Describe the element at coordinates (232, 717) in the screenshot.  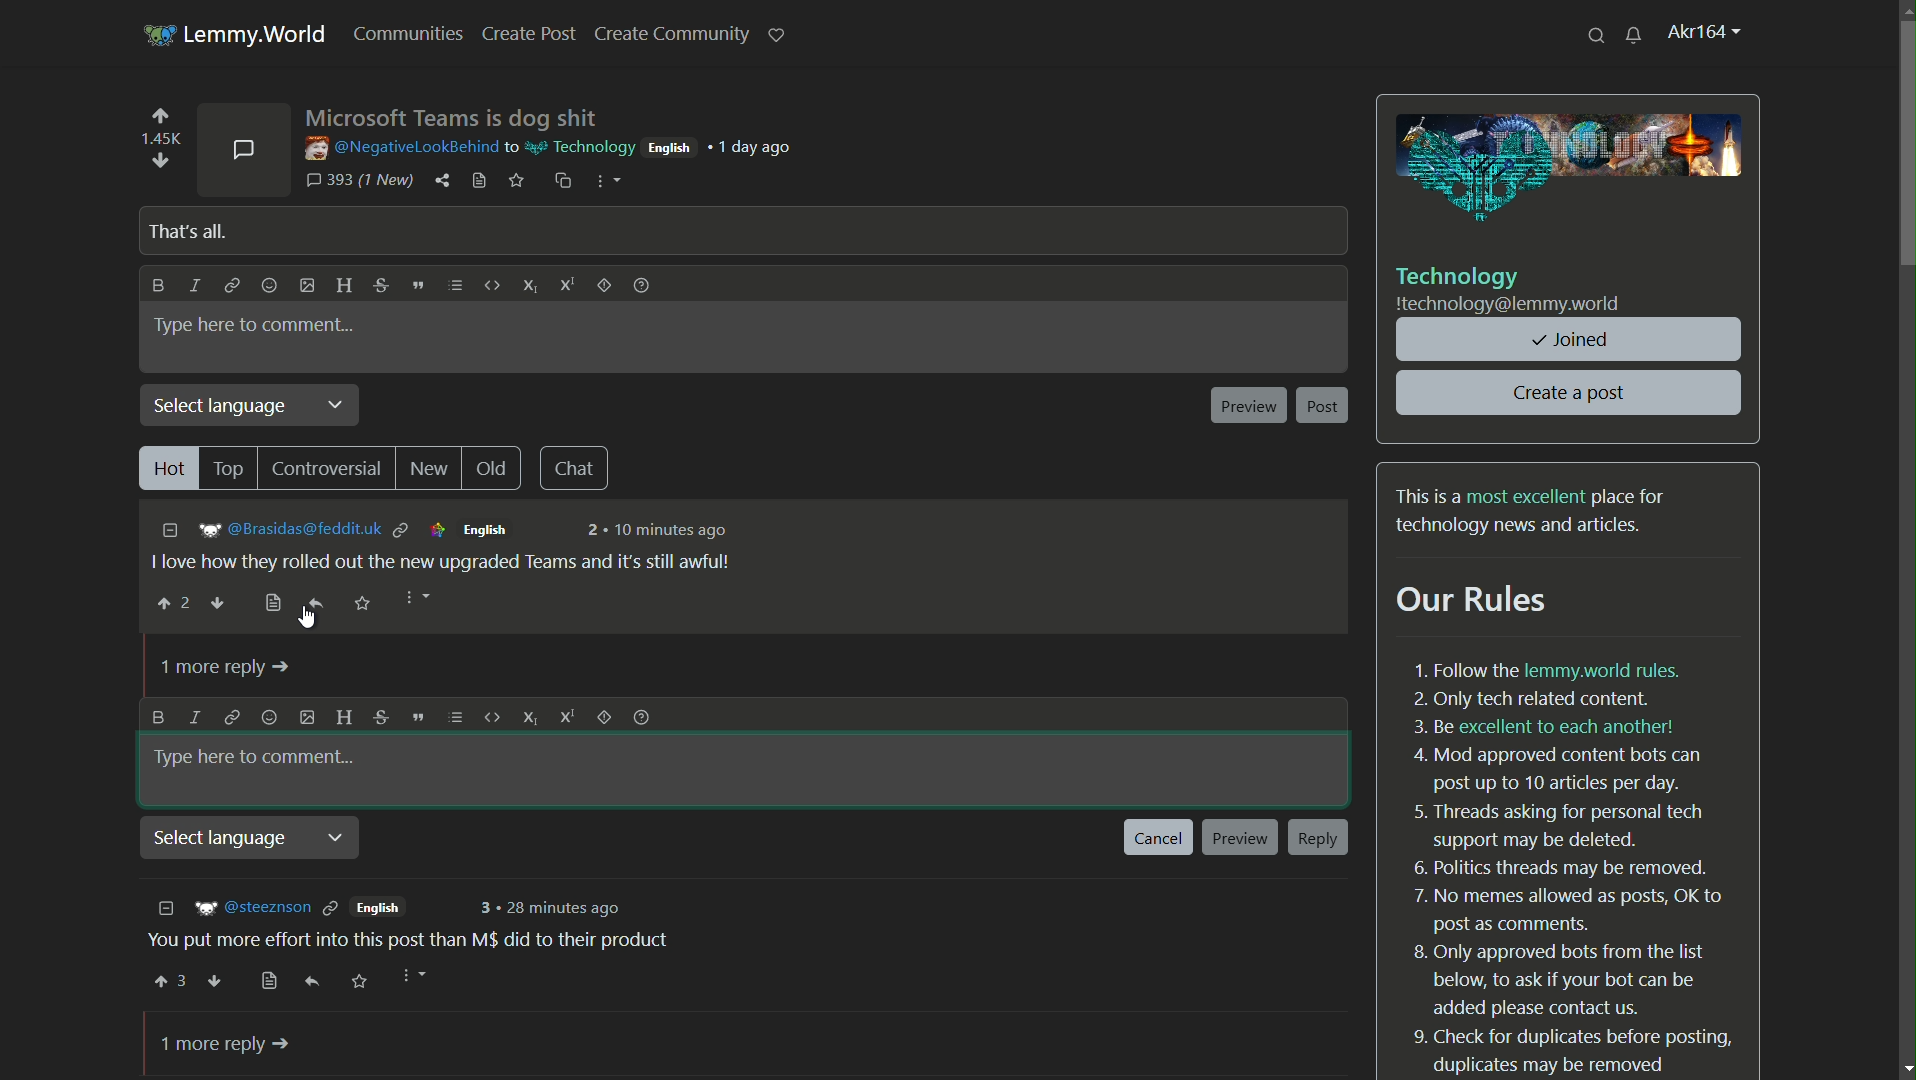
I see `link` at that location.